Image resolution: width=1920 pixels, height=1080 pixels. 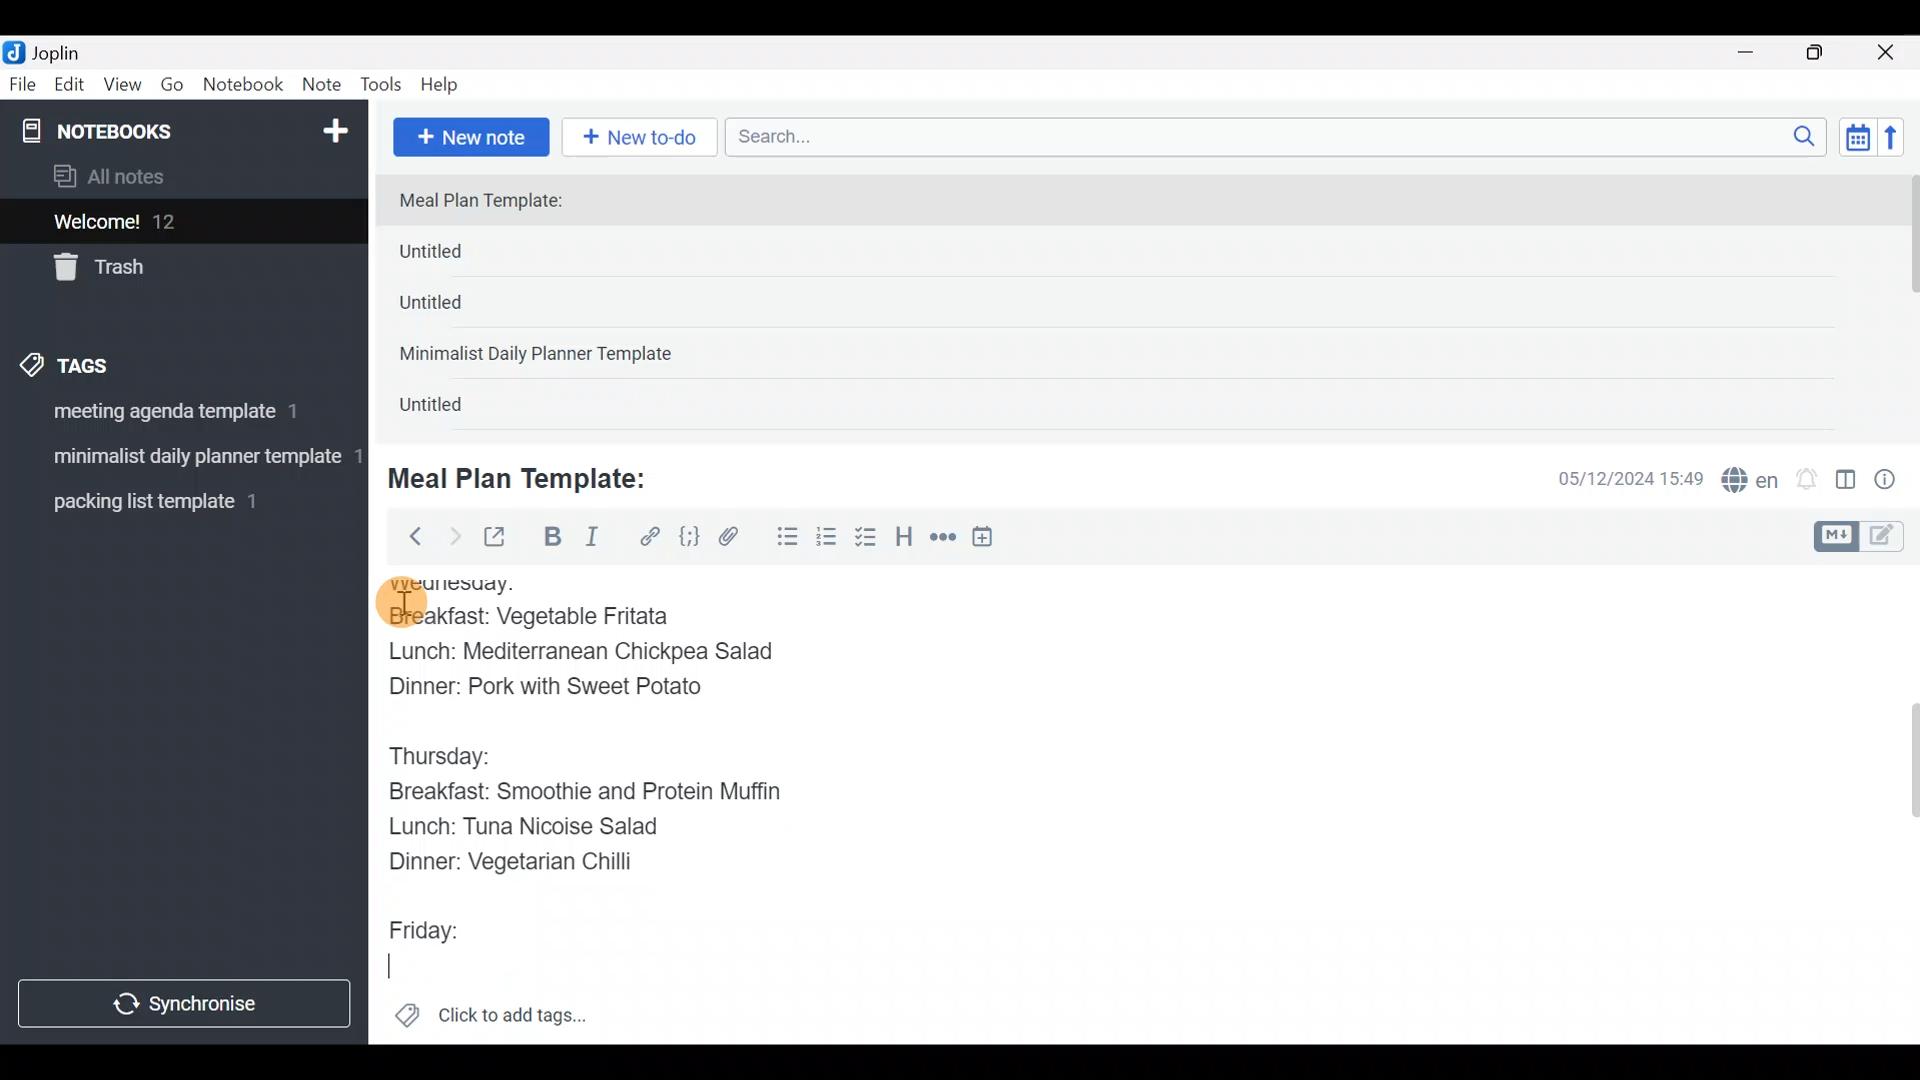 What do you see at coordinates (407, 535) in the screenshot?
I see `Back` at bounding box center [407, 535].